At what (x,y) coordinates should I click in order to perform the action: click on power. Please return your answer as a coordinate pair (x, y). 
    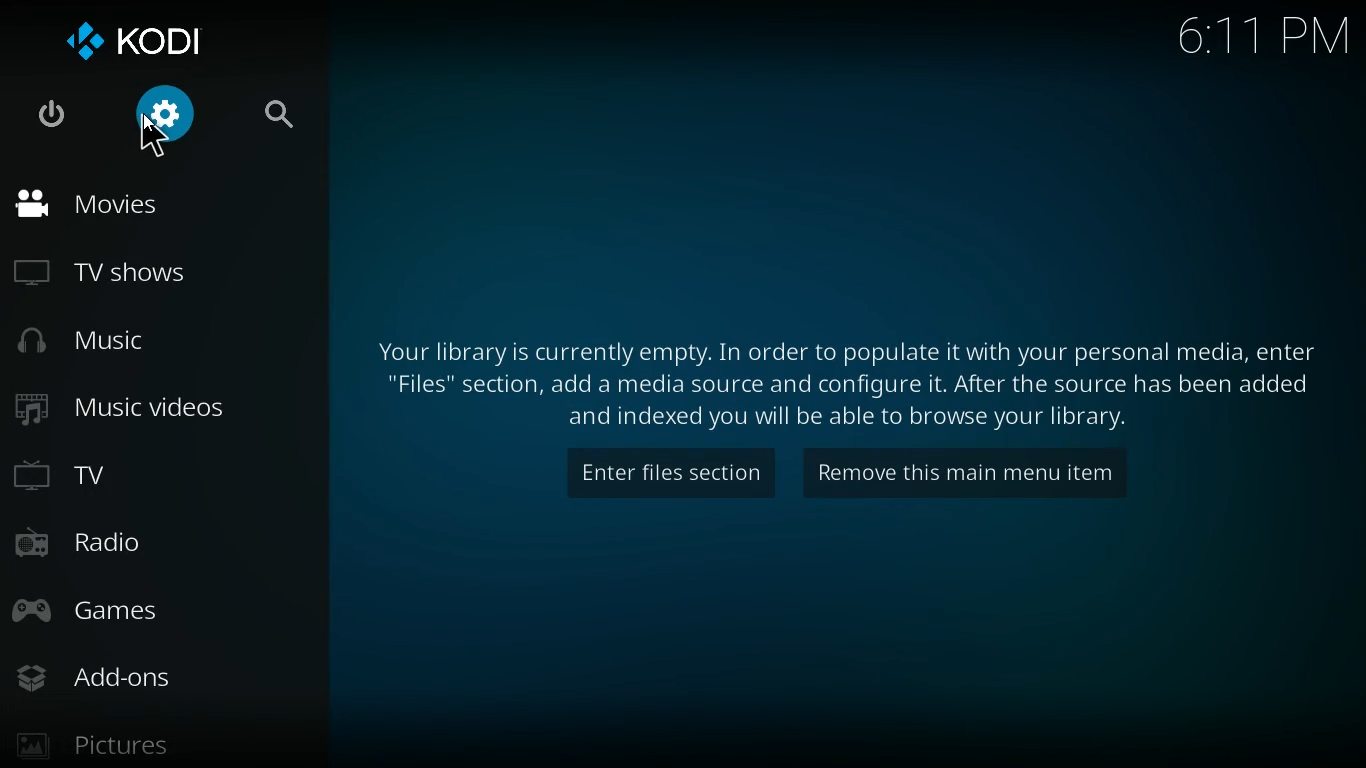
    Looking at the image, I should click on (50, 116).